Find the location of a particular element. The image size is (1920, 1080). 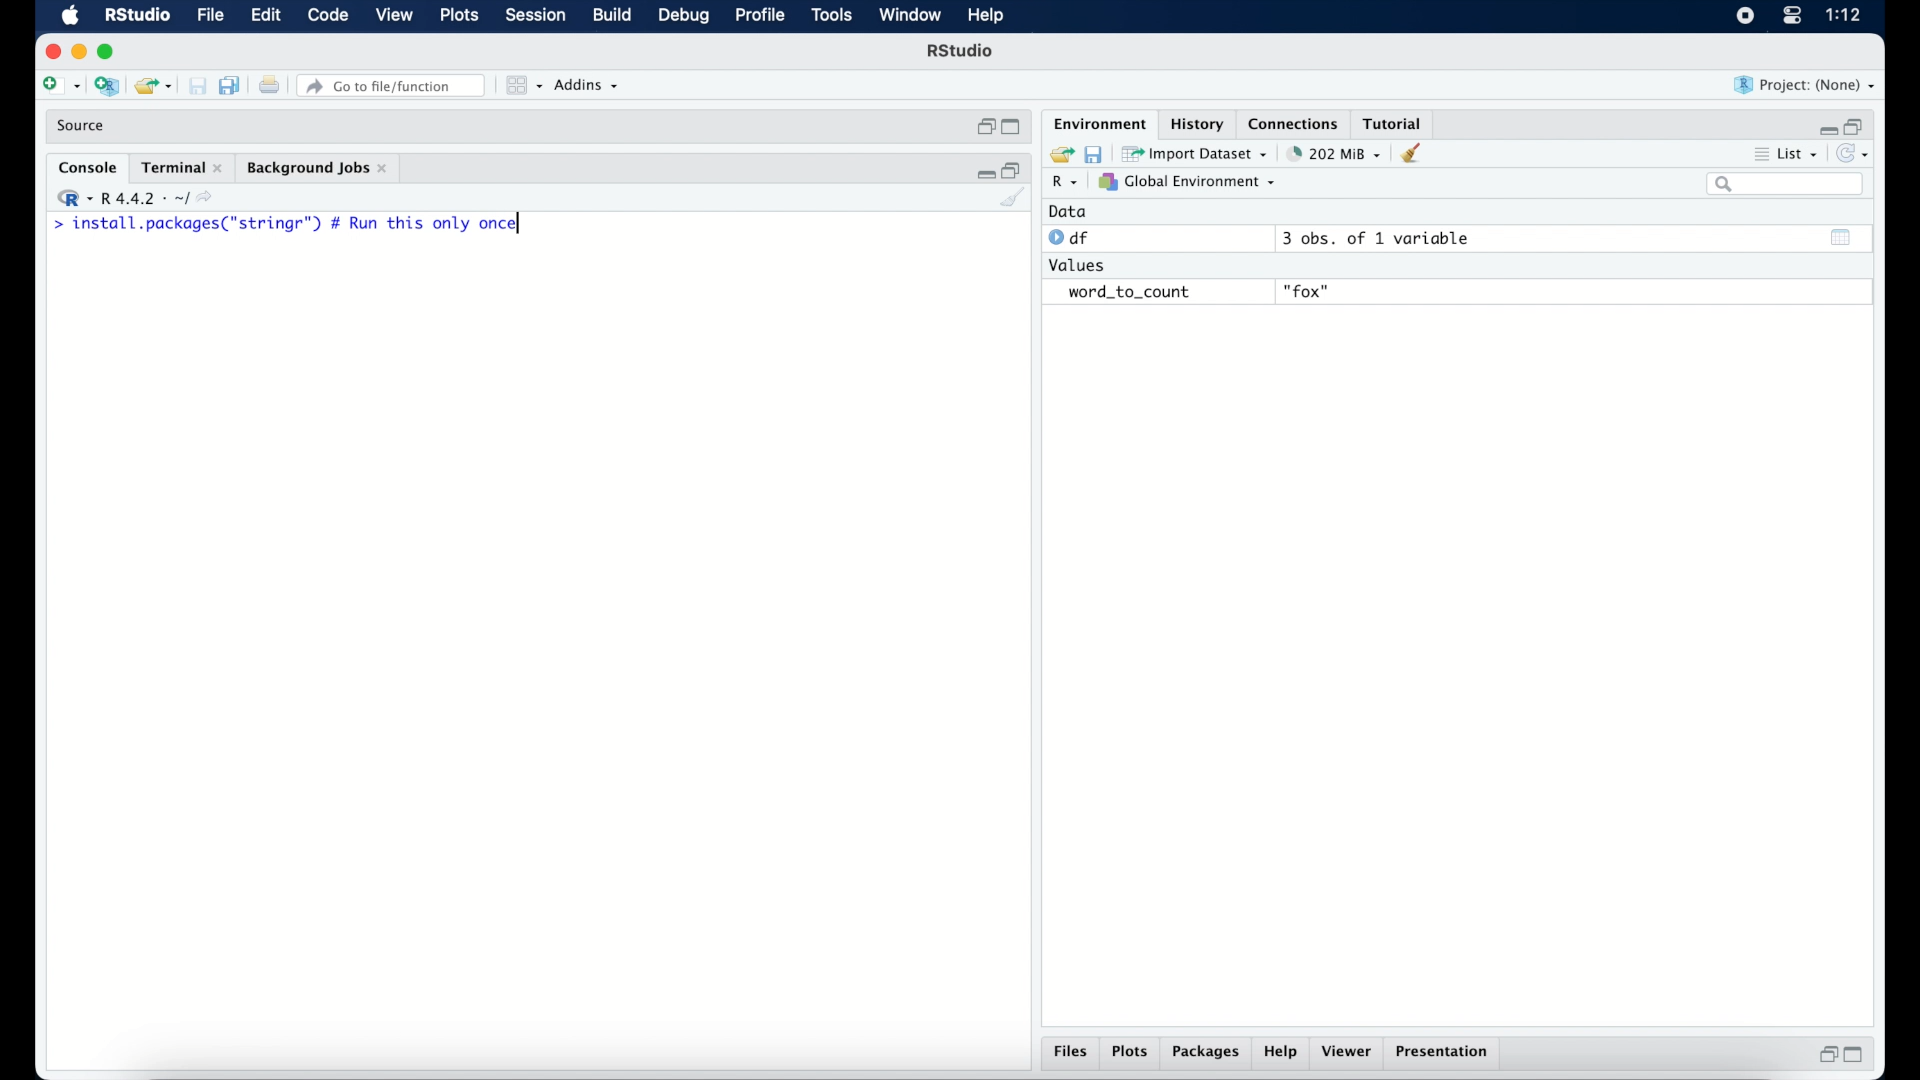

maximize is located at coordinates (1858, 1055).